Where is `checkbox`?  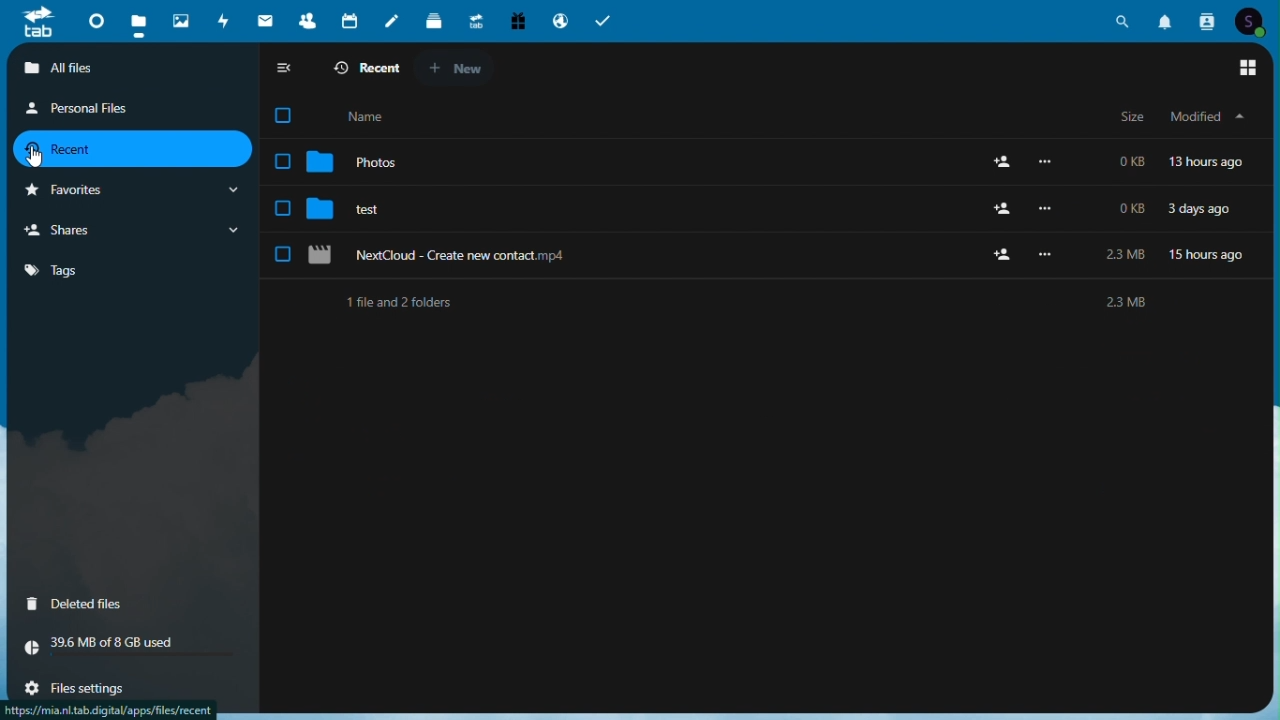
checkbox is located at coordinates (282, 162).